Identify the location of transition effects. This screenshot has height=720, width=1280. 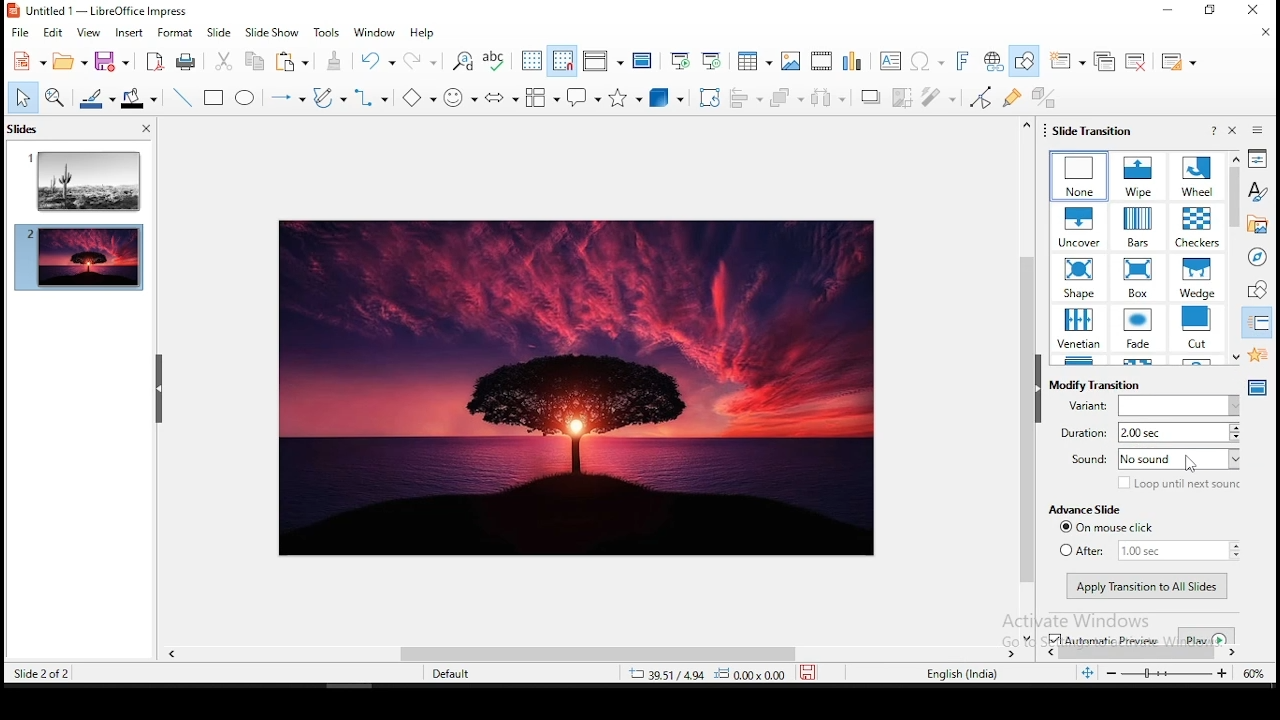
(1195, 227).